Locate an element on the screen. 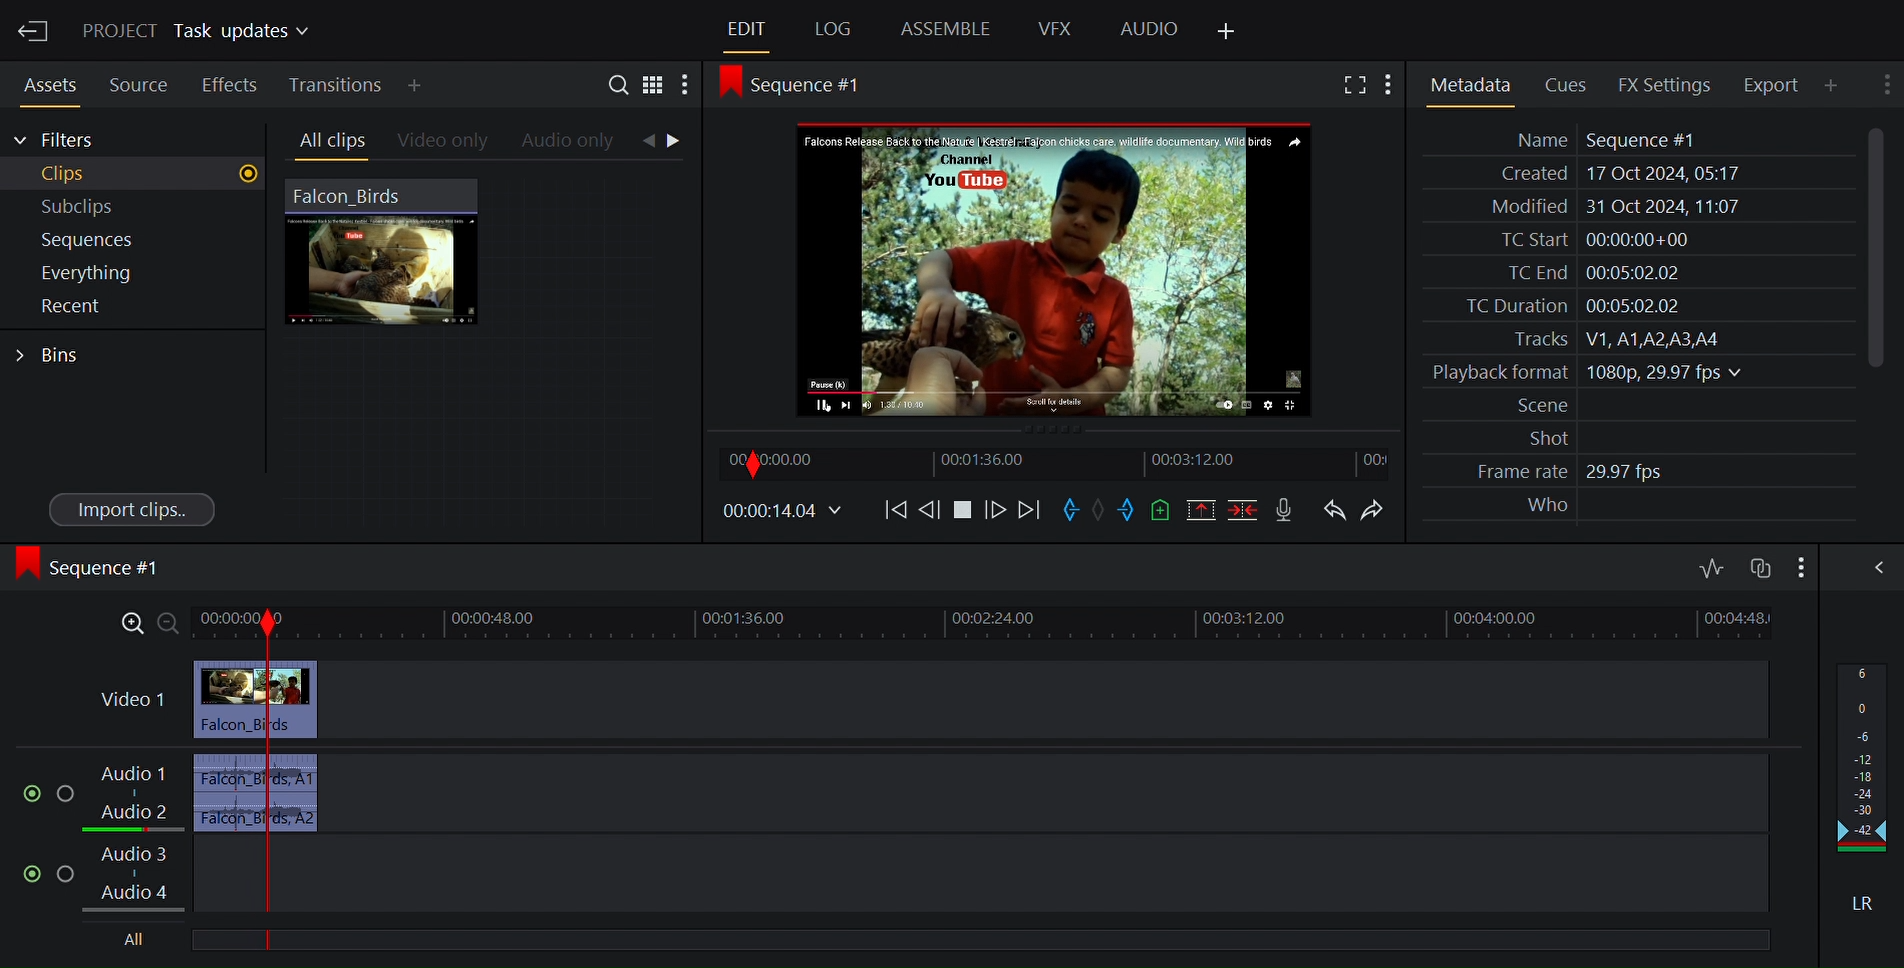 The height and width of the screenshot is (968, 1904). Mute/Unmute is located at coordinates (25, 789).